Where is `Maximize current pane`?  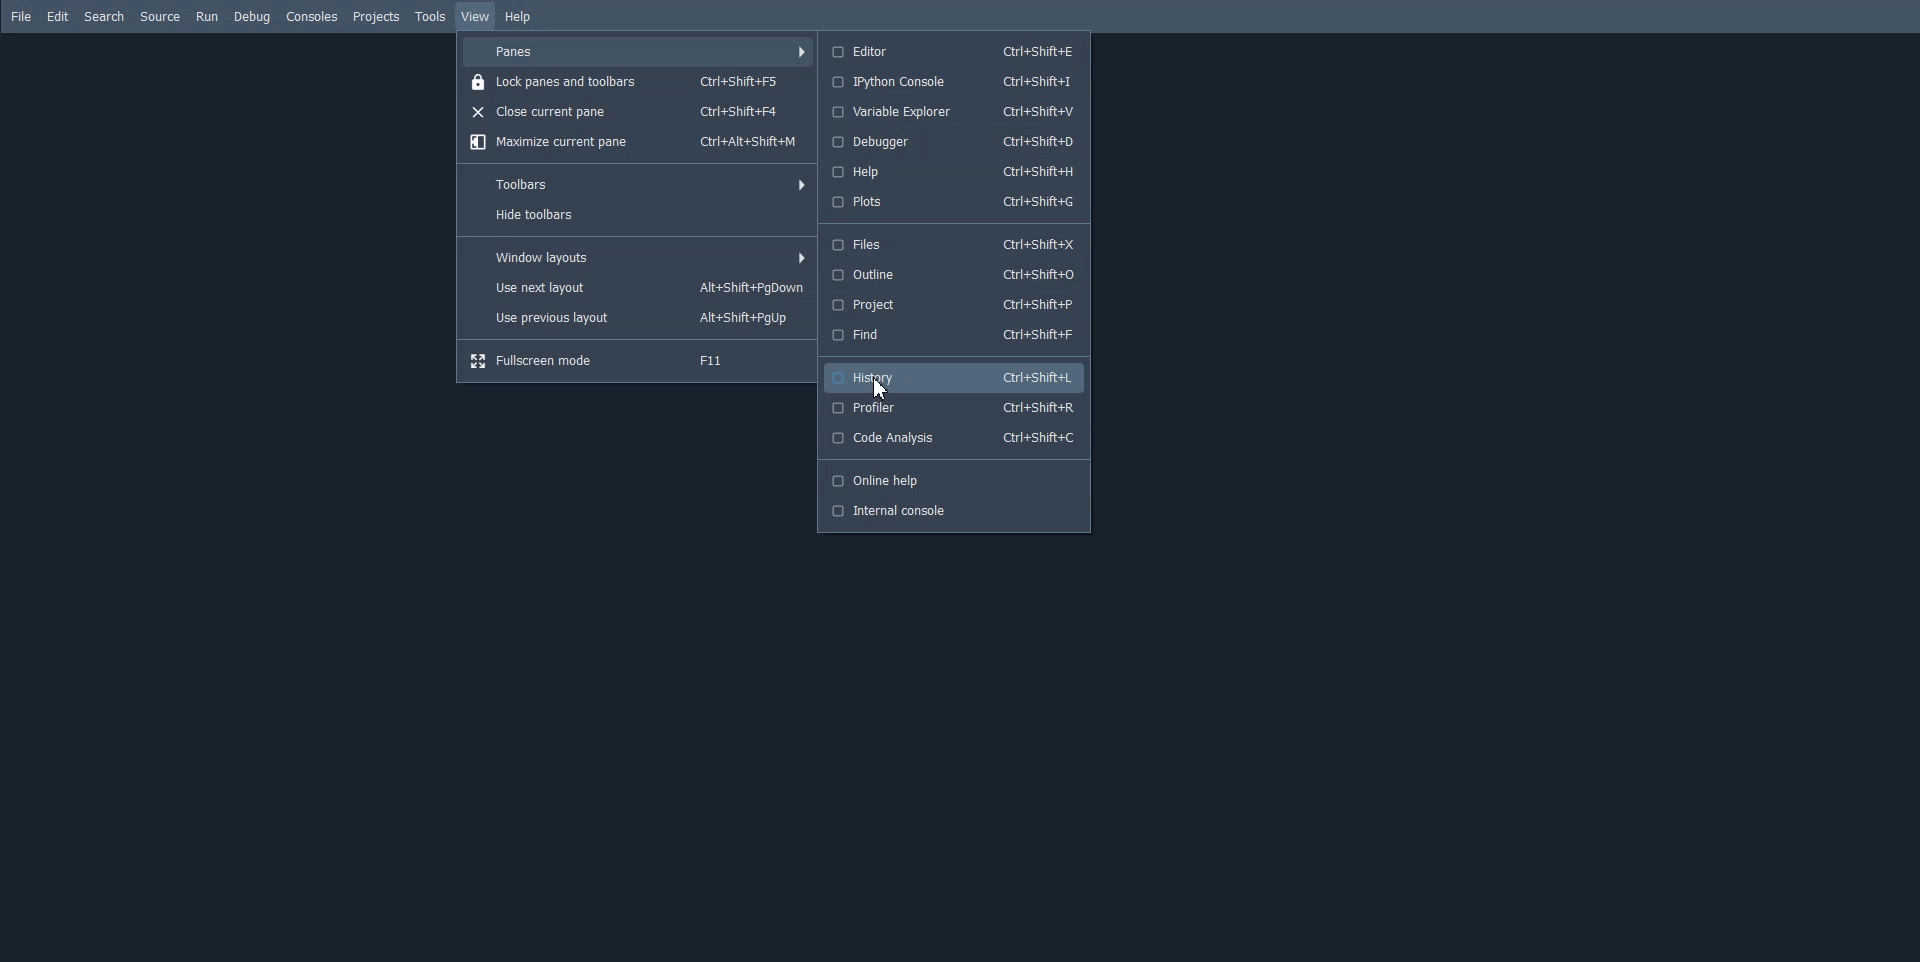 Maximize current pane is located at coordinates (634, 142).